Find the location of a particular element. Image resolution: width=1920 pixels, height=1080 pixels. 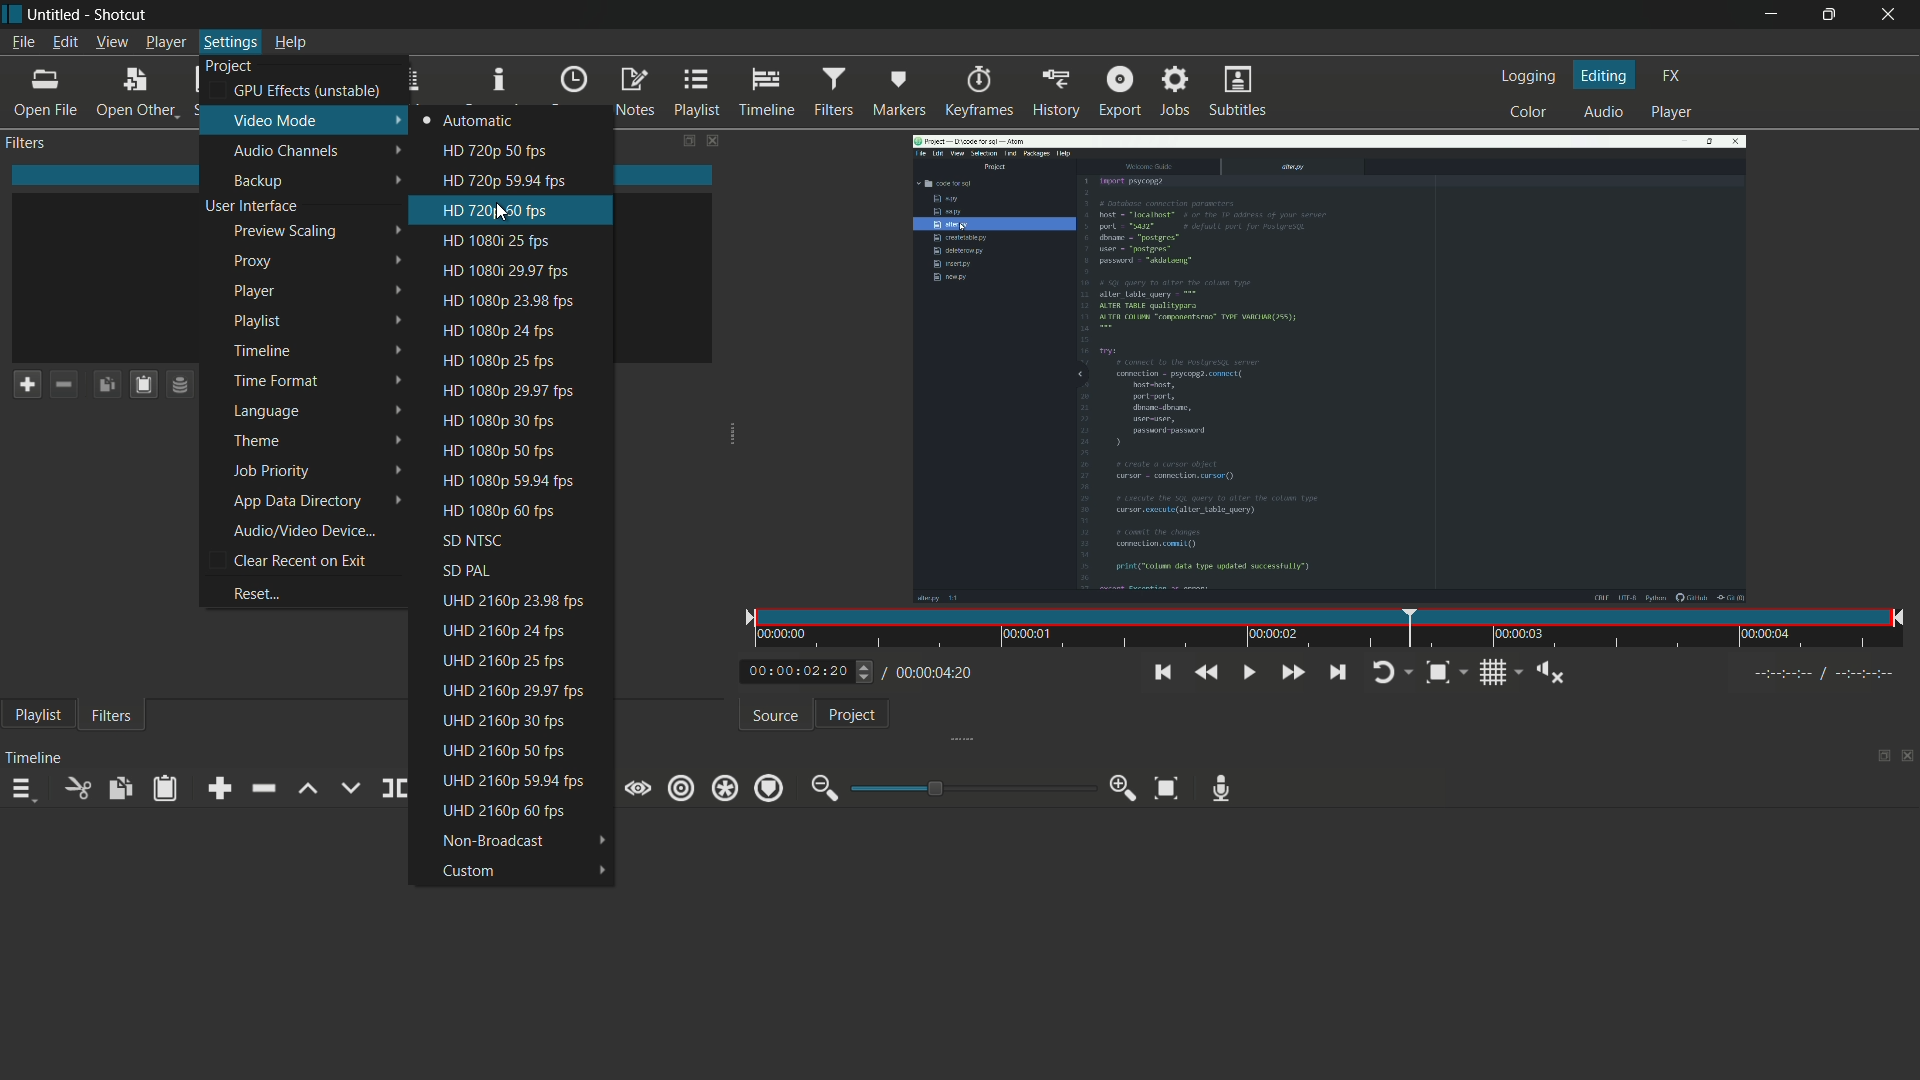

hd 1080p 60 fps is located at coordinates (512, 510).